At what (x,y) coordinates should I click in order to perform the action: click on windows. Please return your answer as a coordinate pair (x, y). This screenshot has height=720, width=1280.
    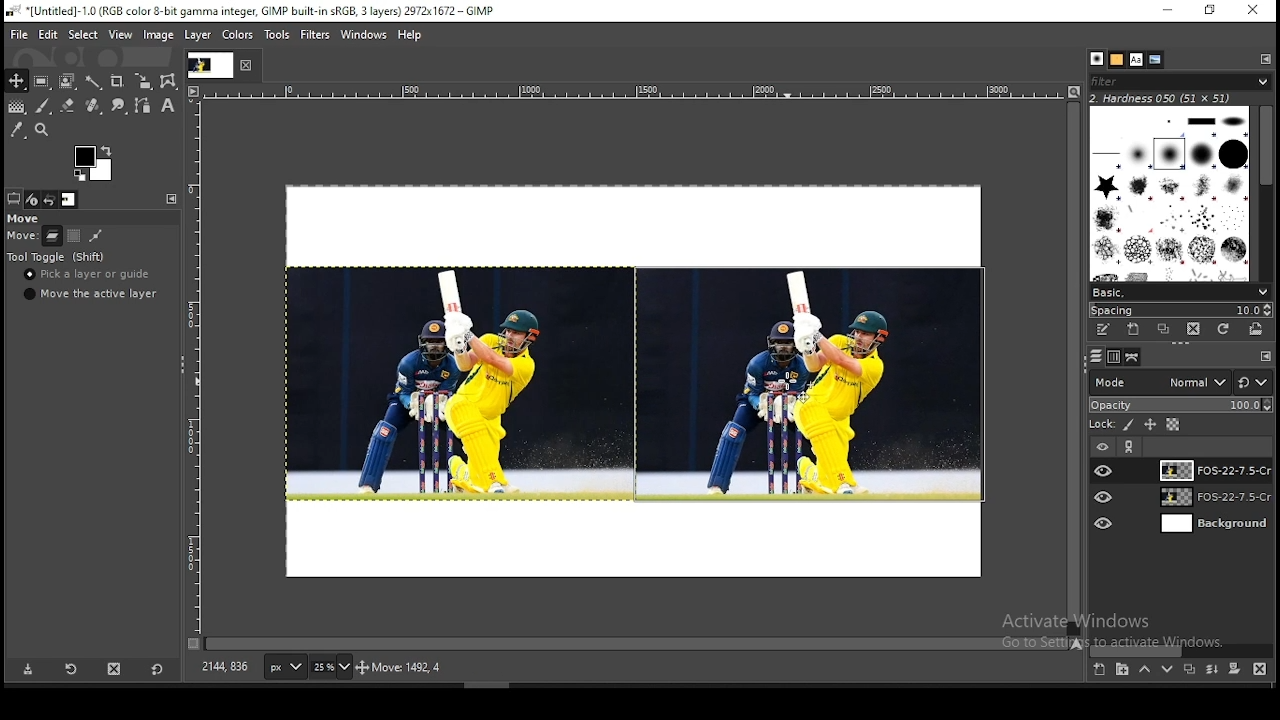
    Looking at the image, I should click on (363, 35).